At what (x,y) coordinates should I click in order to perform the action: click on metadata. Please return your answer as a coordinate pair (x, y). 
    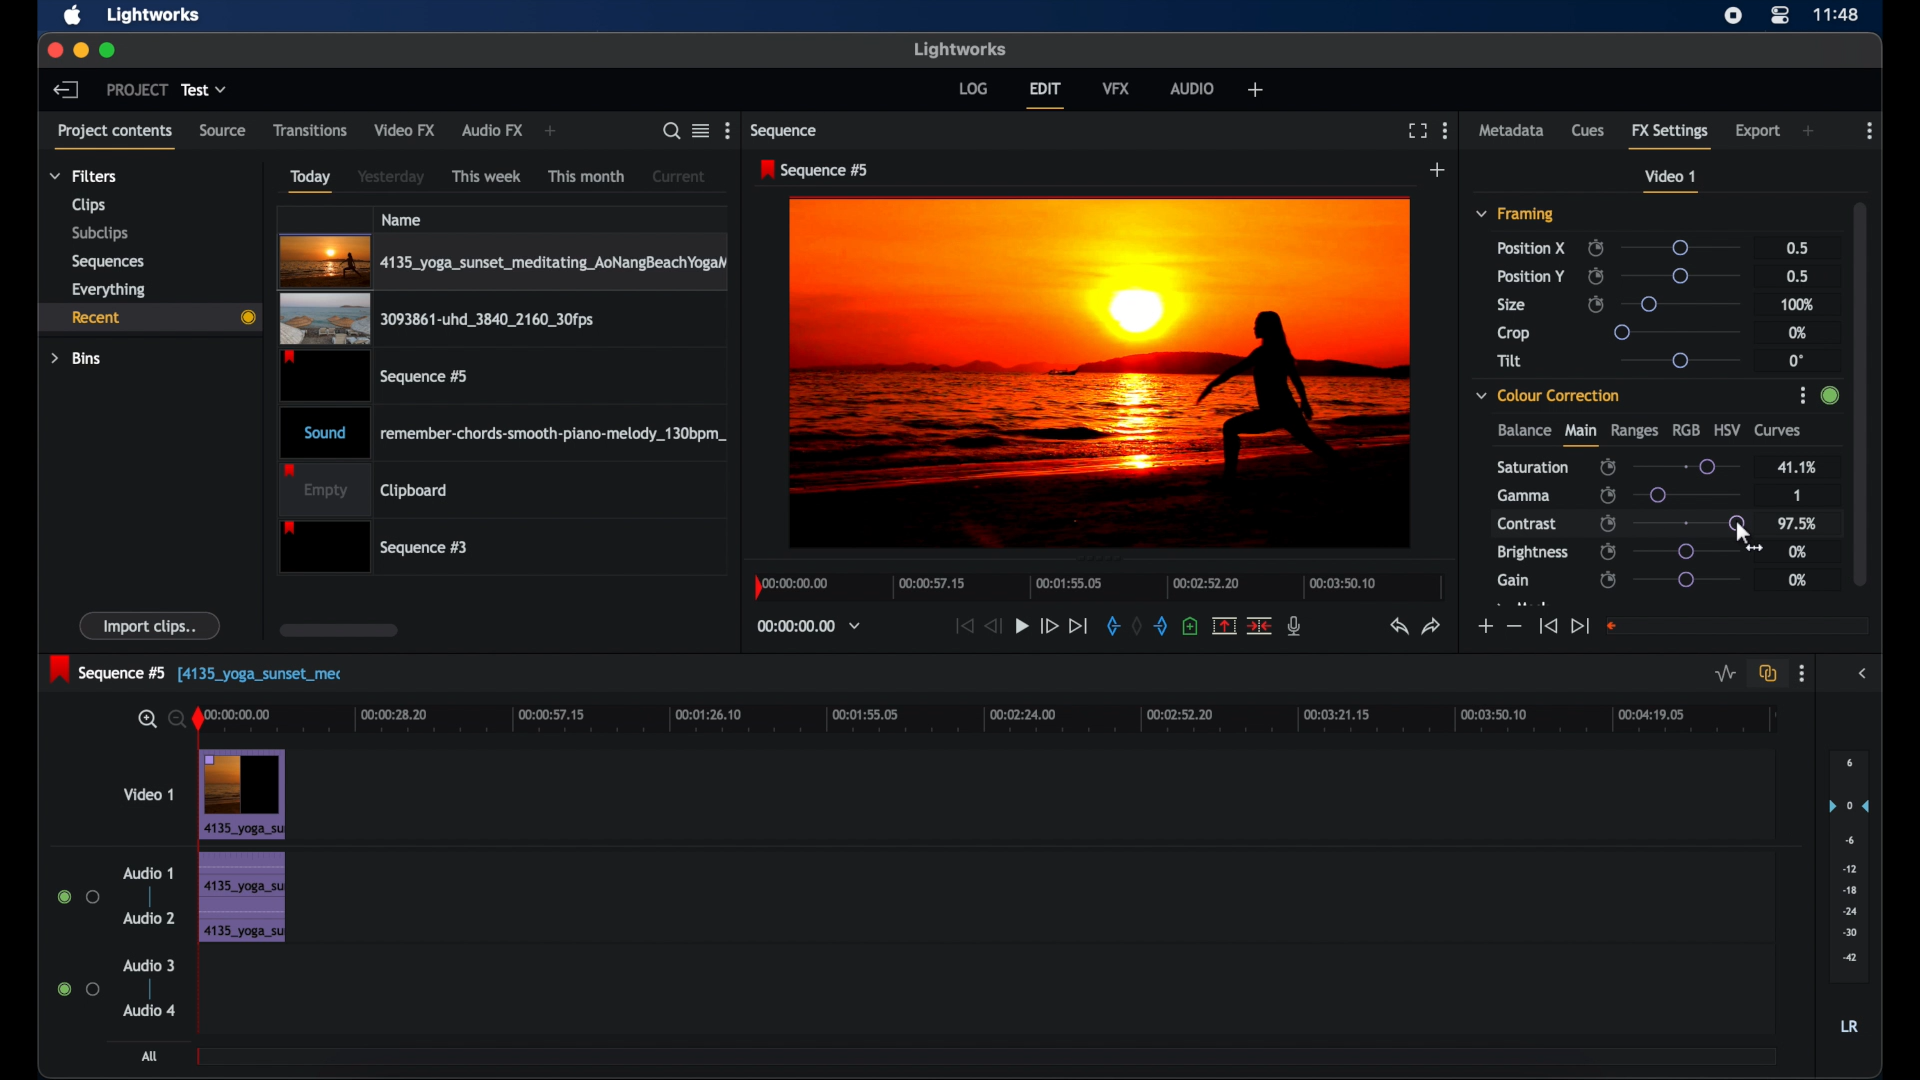
    Looking at the image, I should click on (1512, 131).